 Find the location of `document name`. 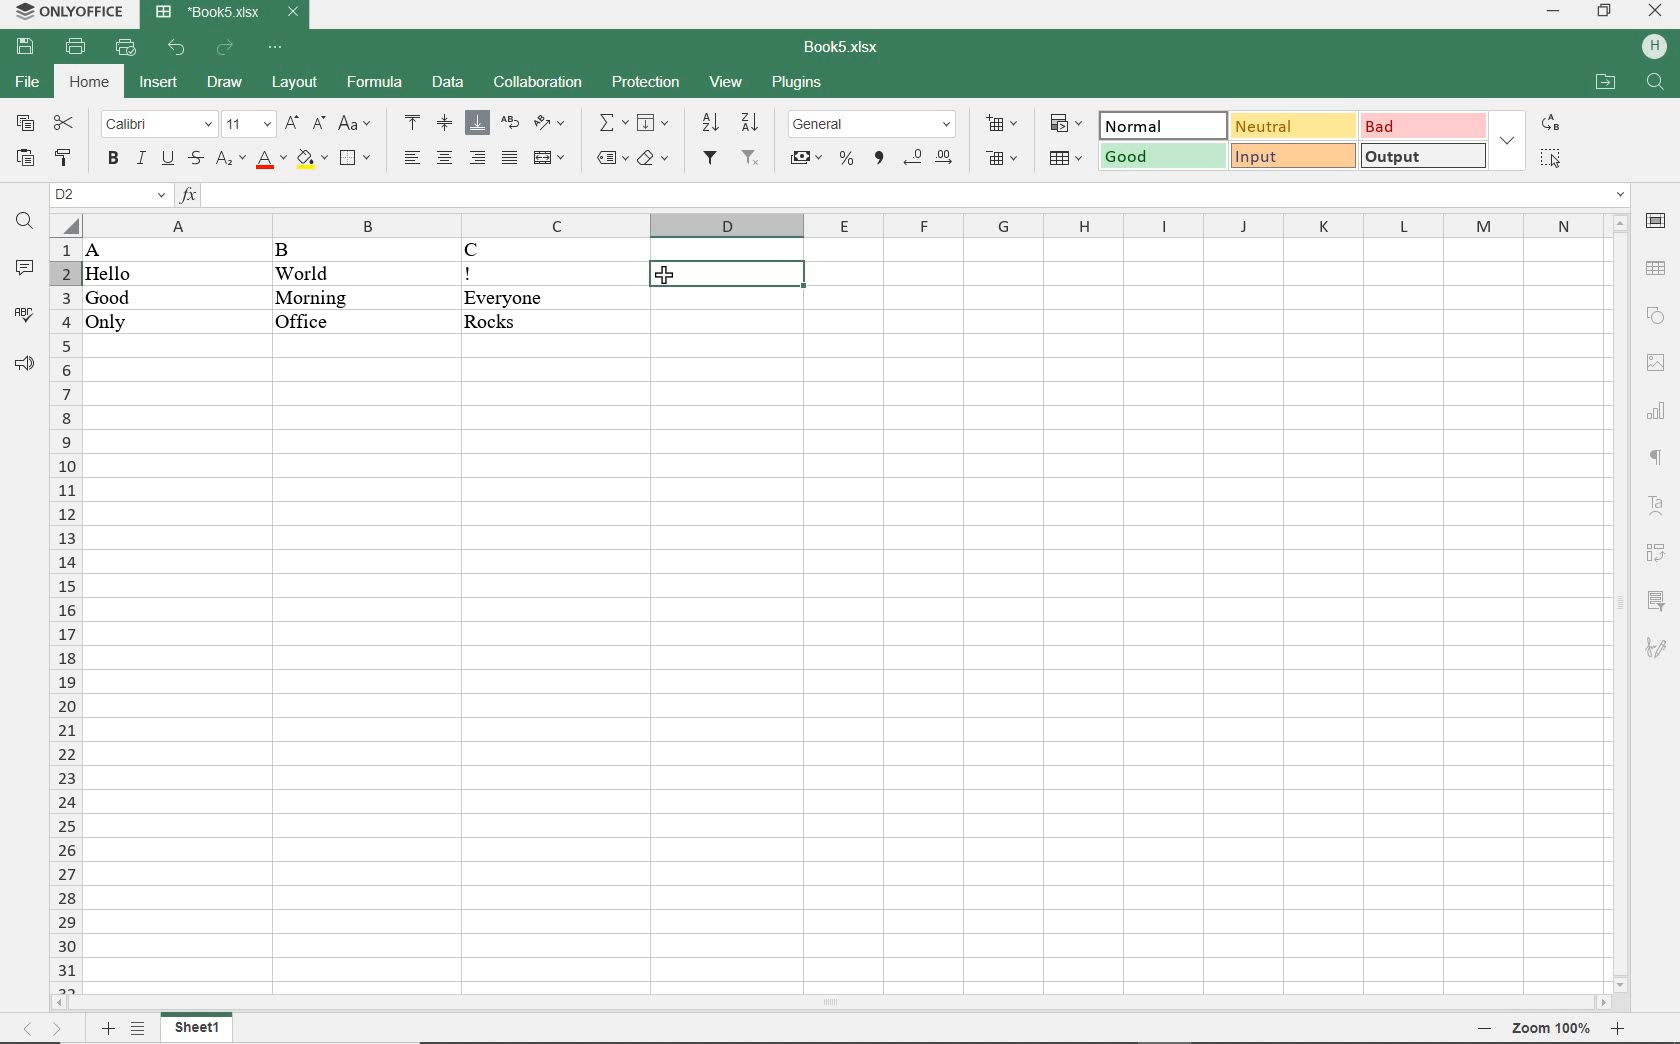

document name is located at coordinates (837, 48).